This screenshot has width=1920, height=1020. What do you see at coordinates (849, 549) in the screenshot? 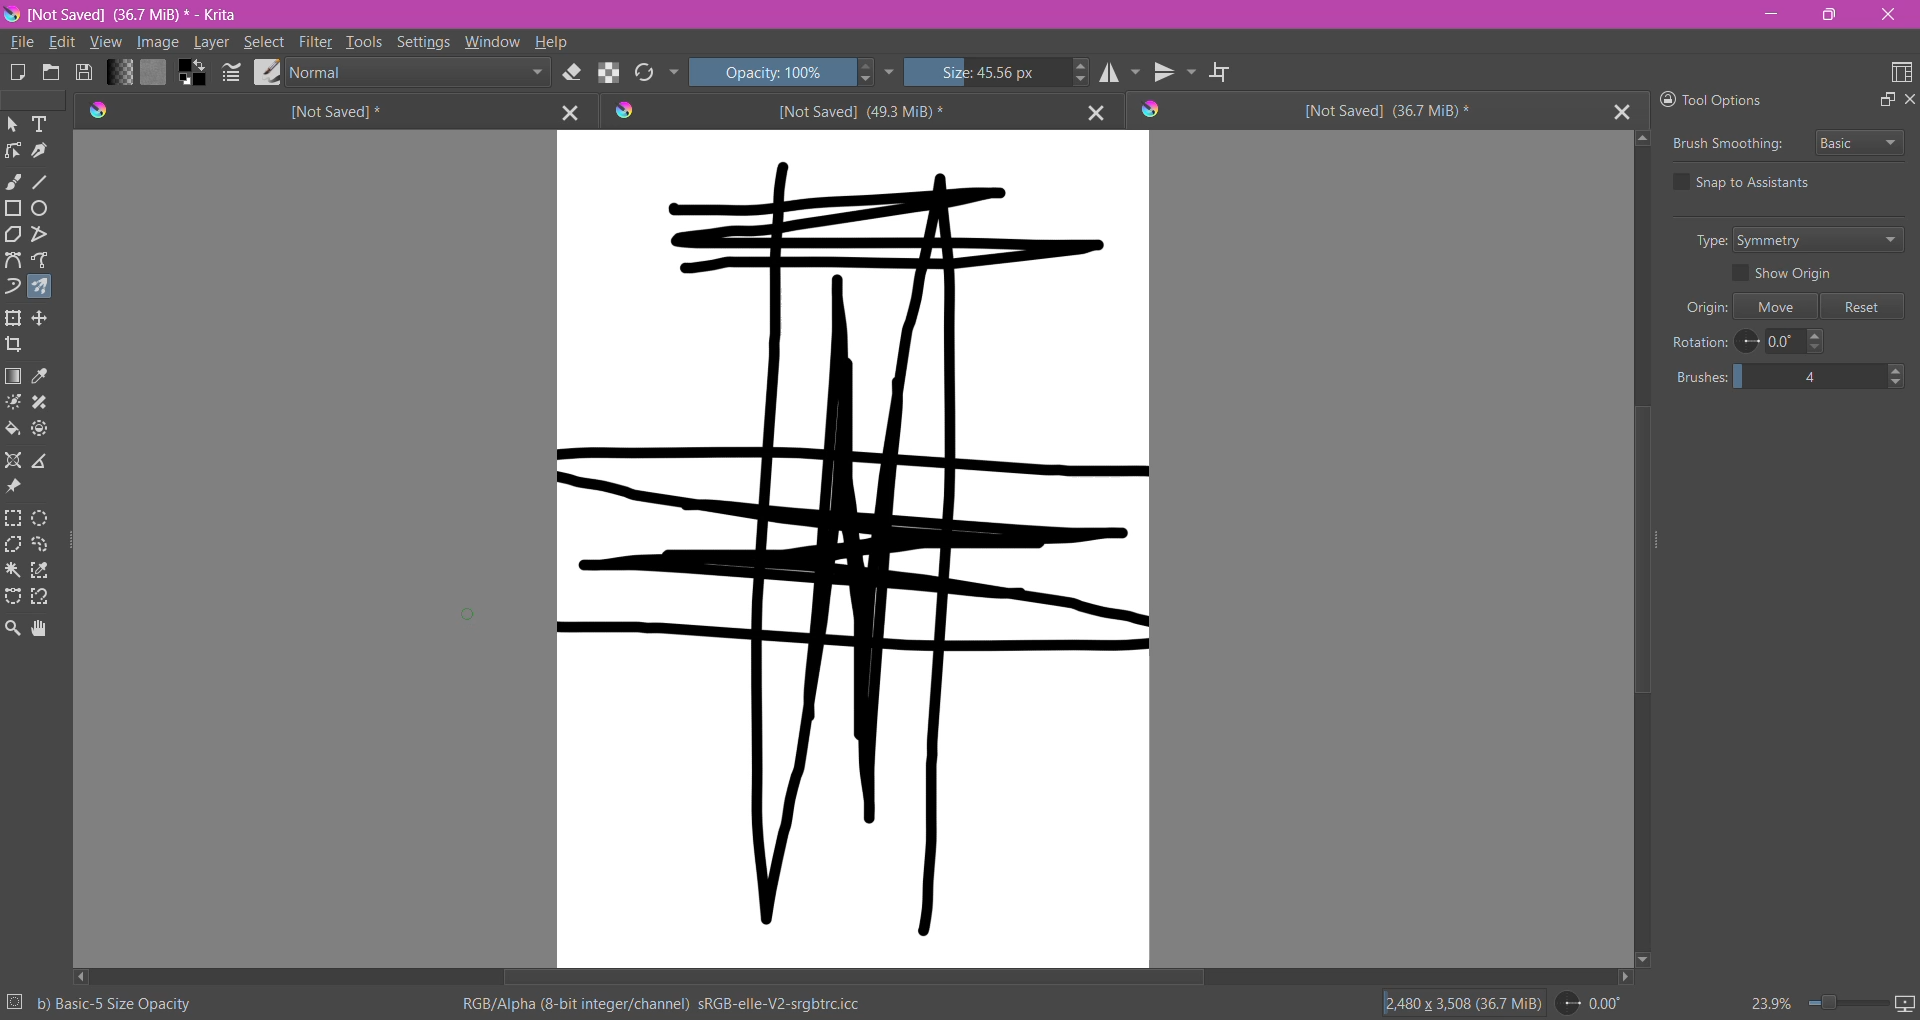
I see `Canvas with brushstrokes` at bounding box center [849, 549].